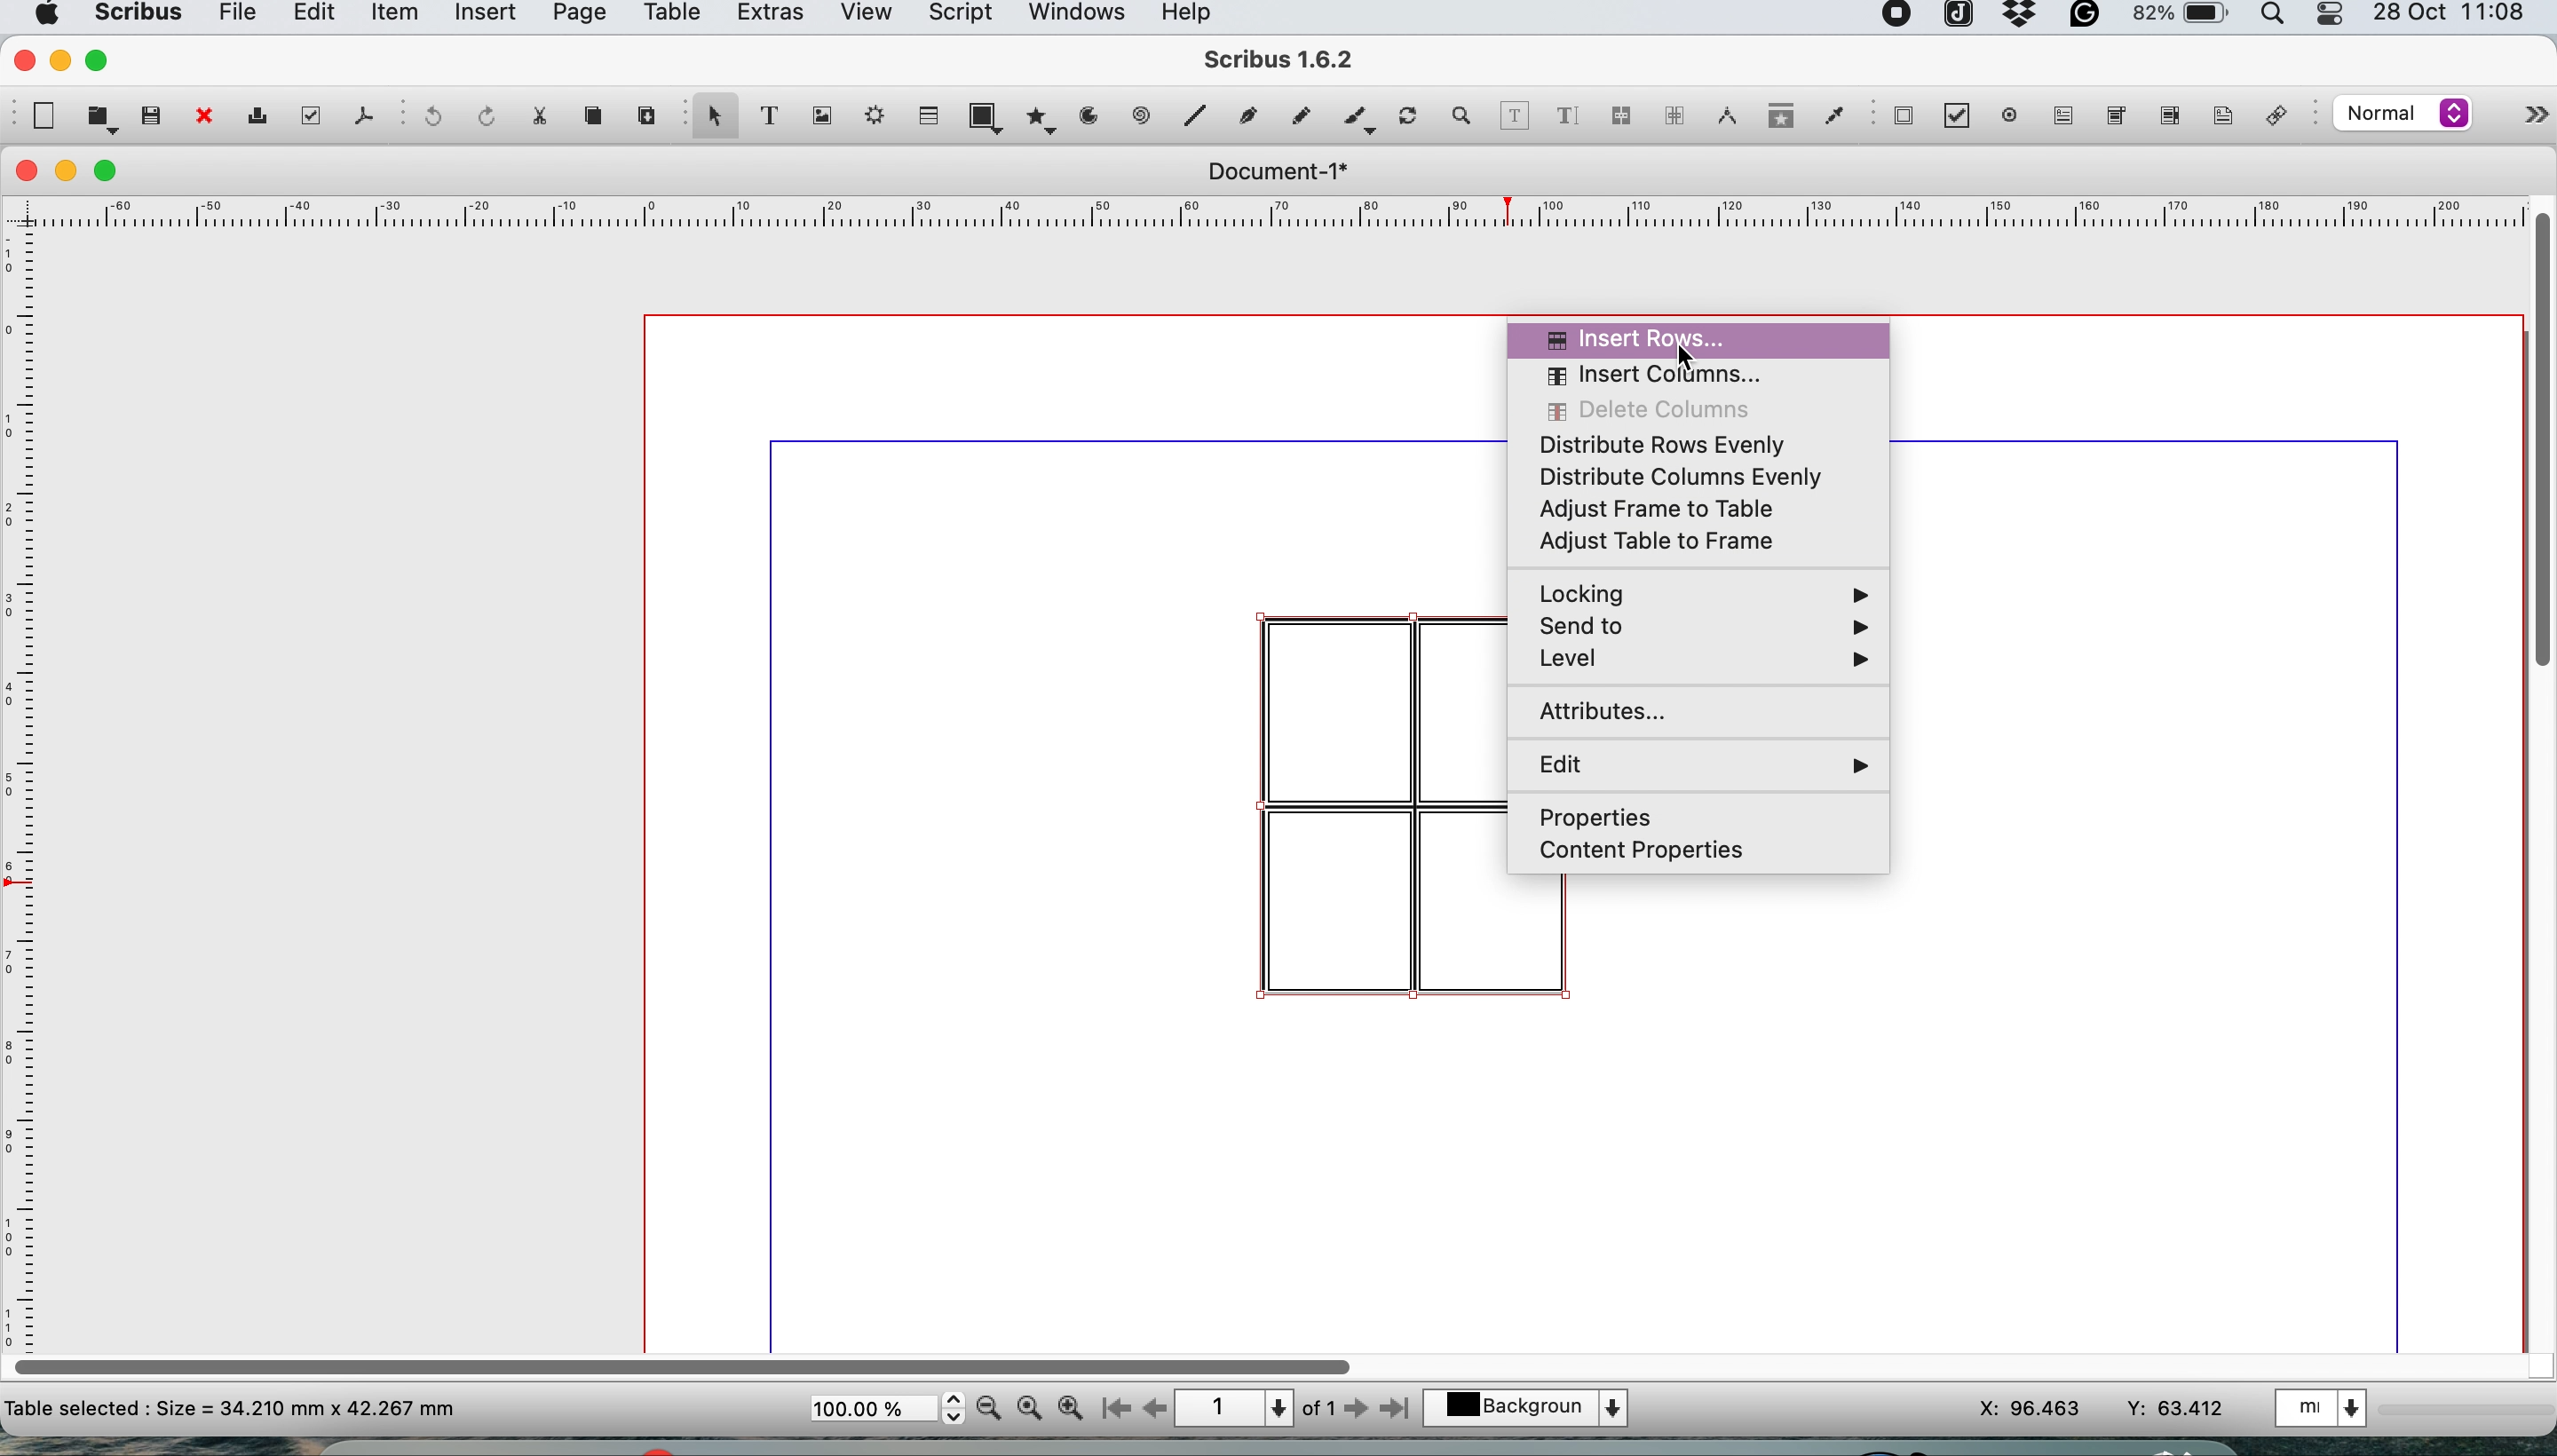  I want to click on send to, so click(1705, 628).